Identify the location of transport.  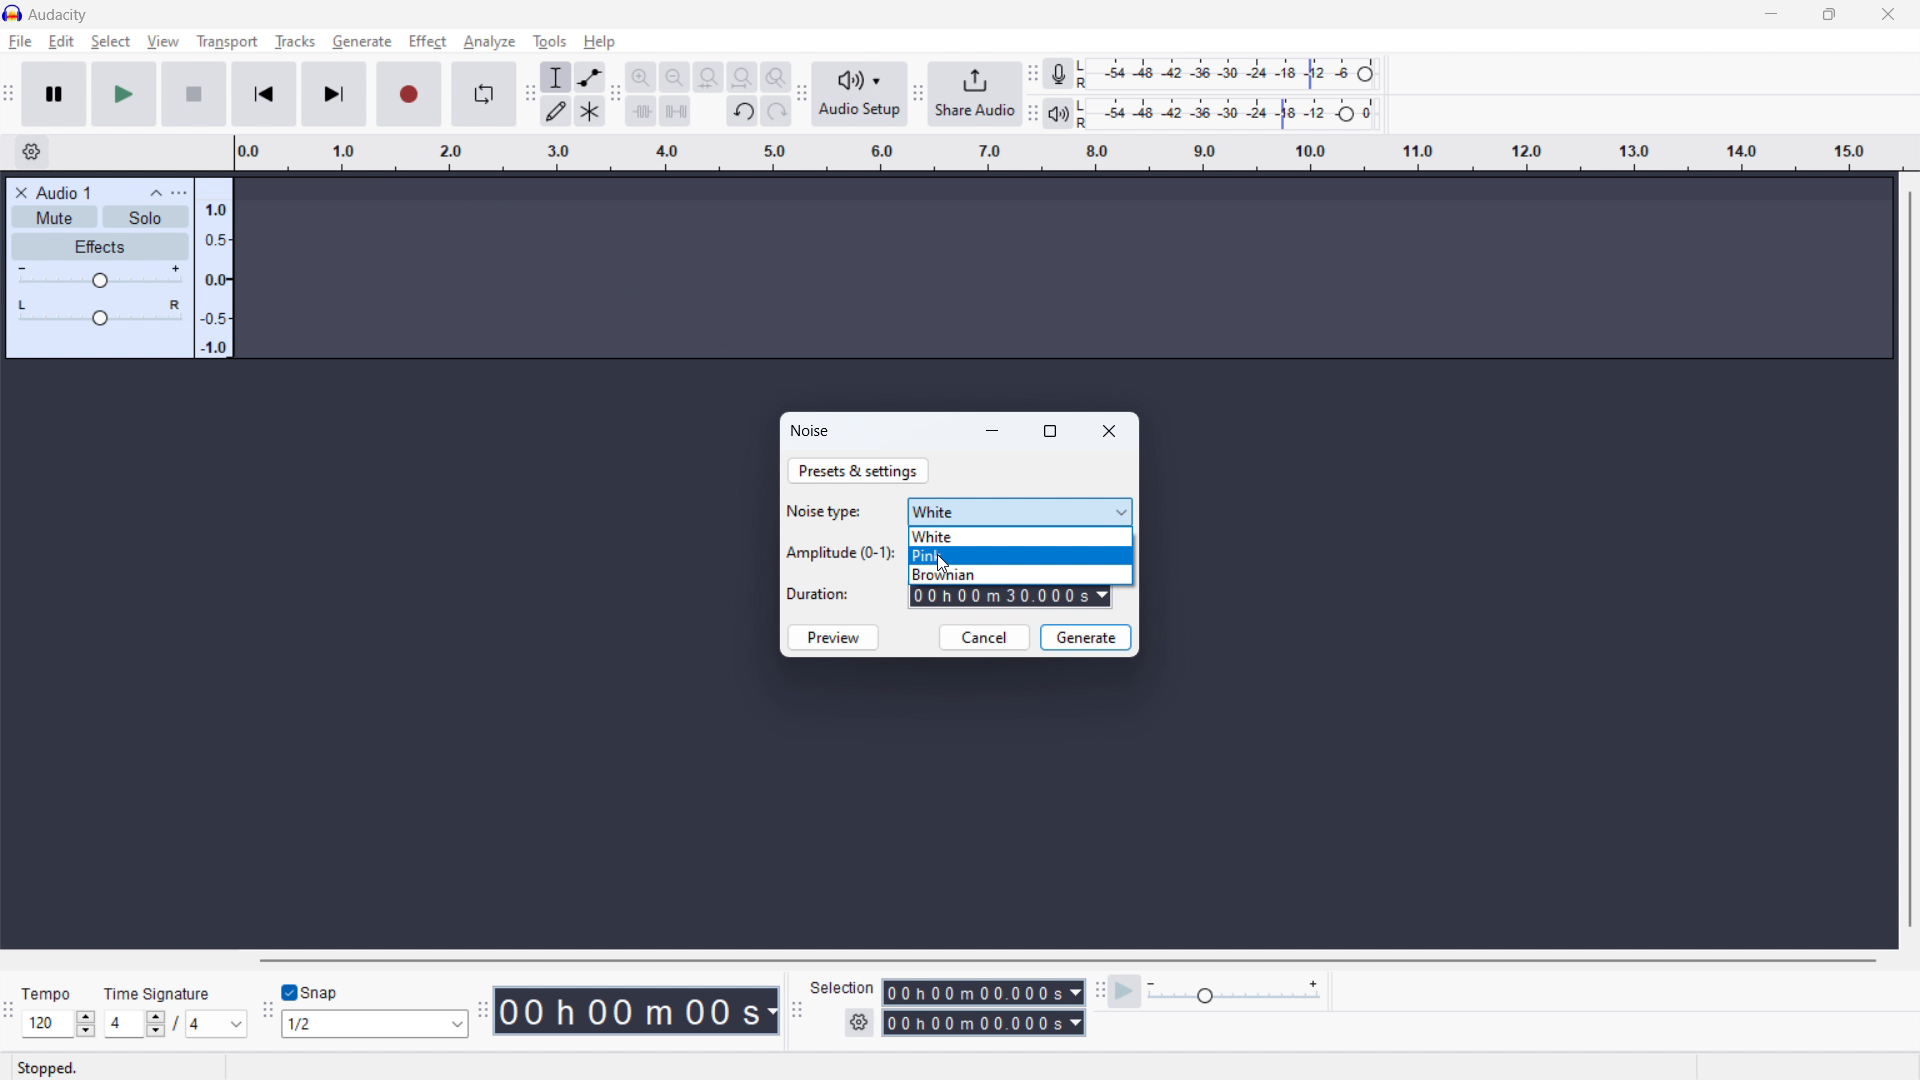
(227, 41).